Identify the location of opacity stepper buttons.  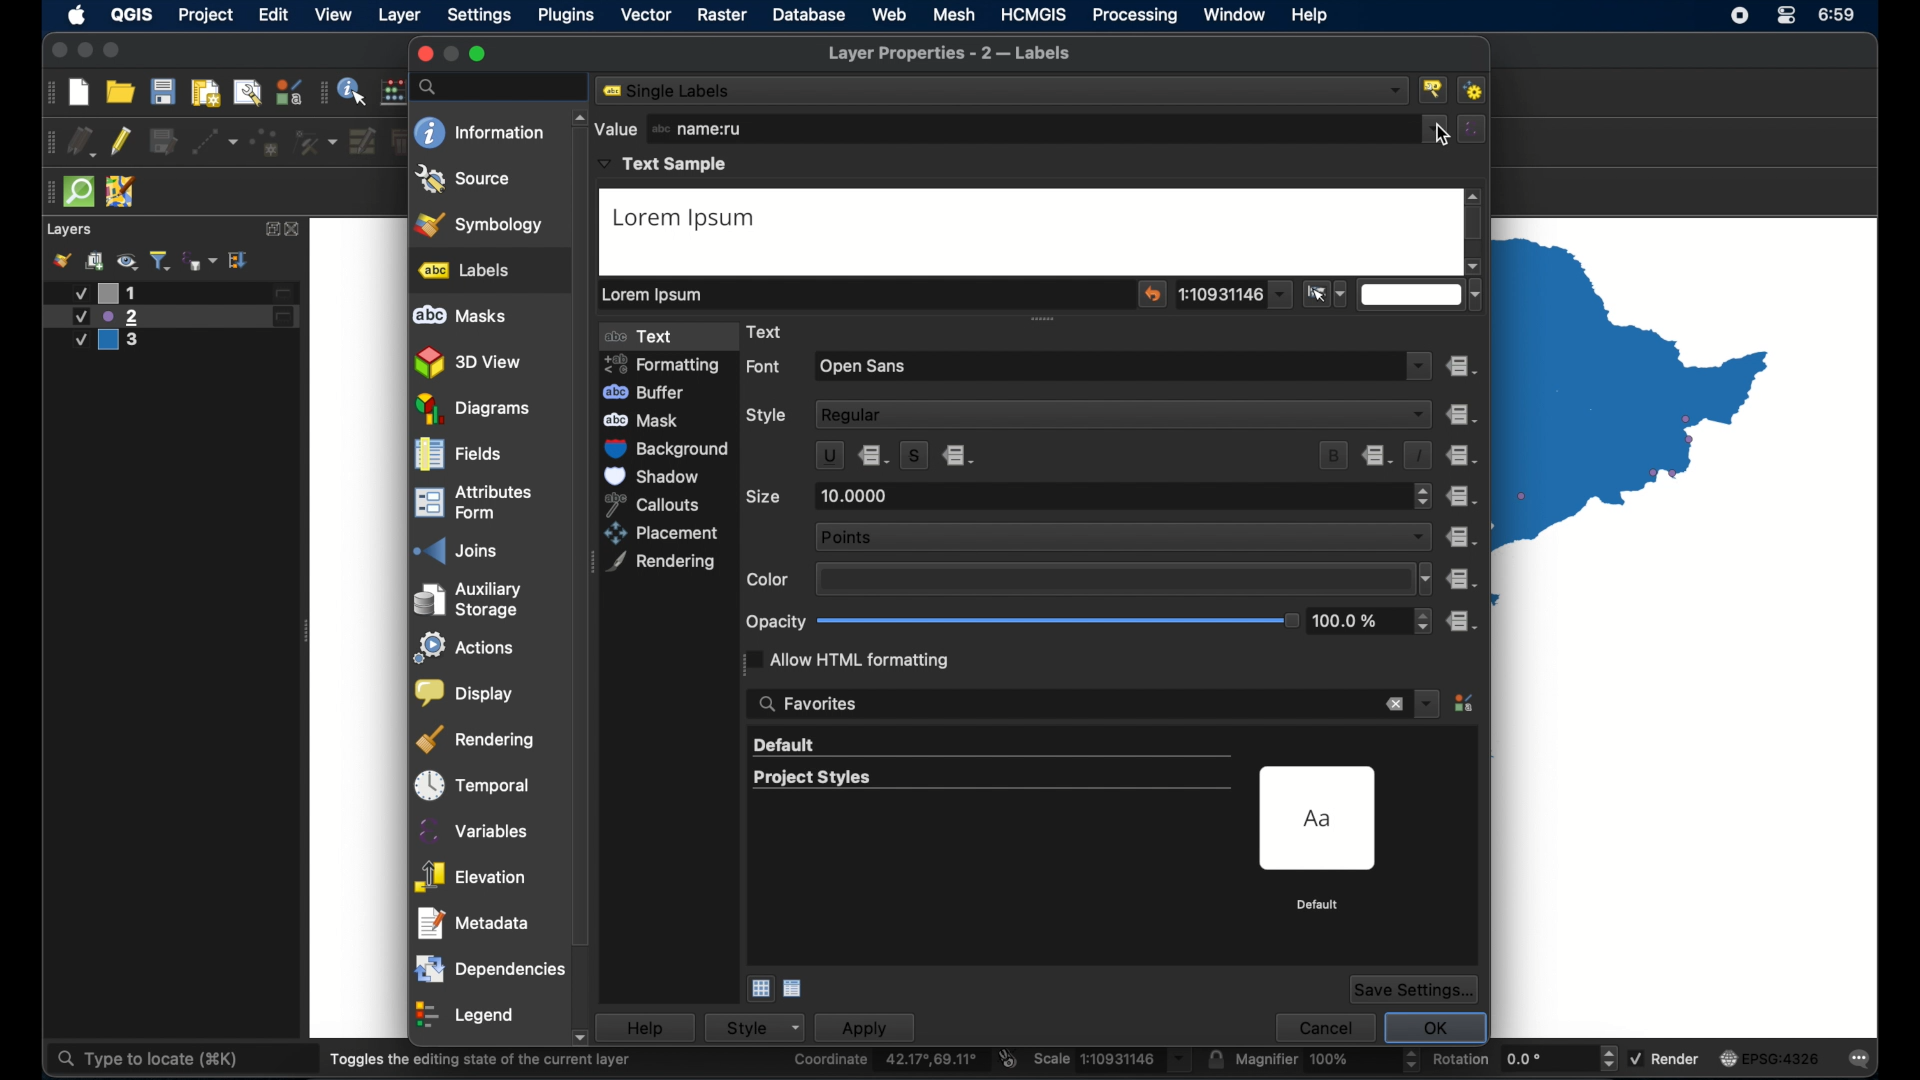
(1373, 621).